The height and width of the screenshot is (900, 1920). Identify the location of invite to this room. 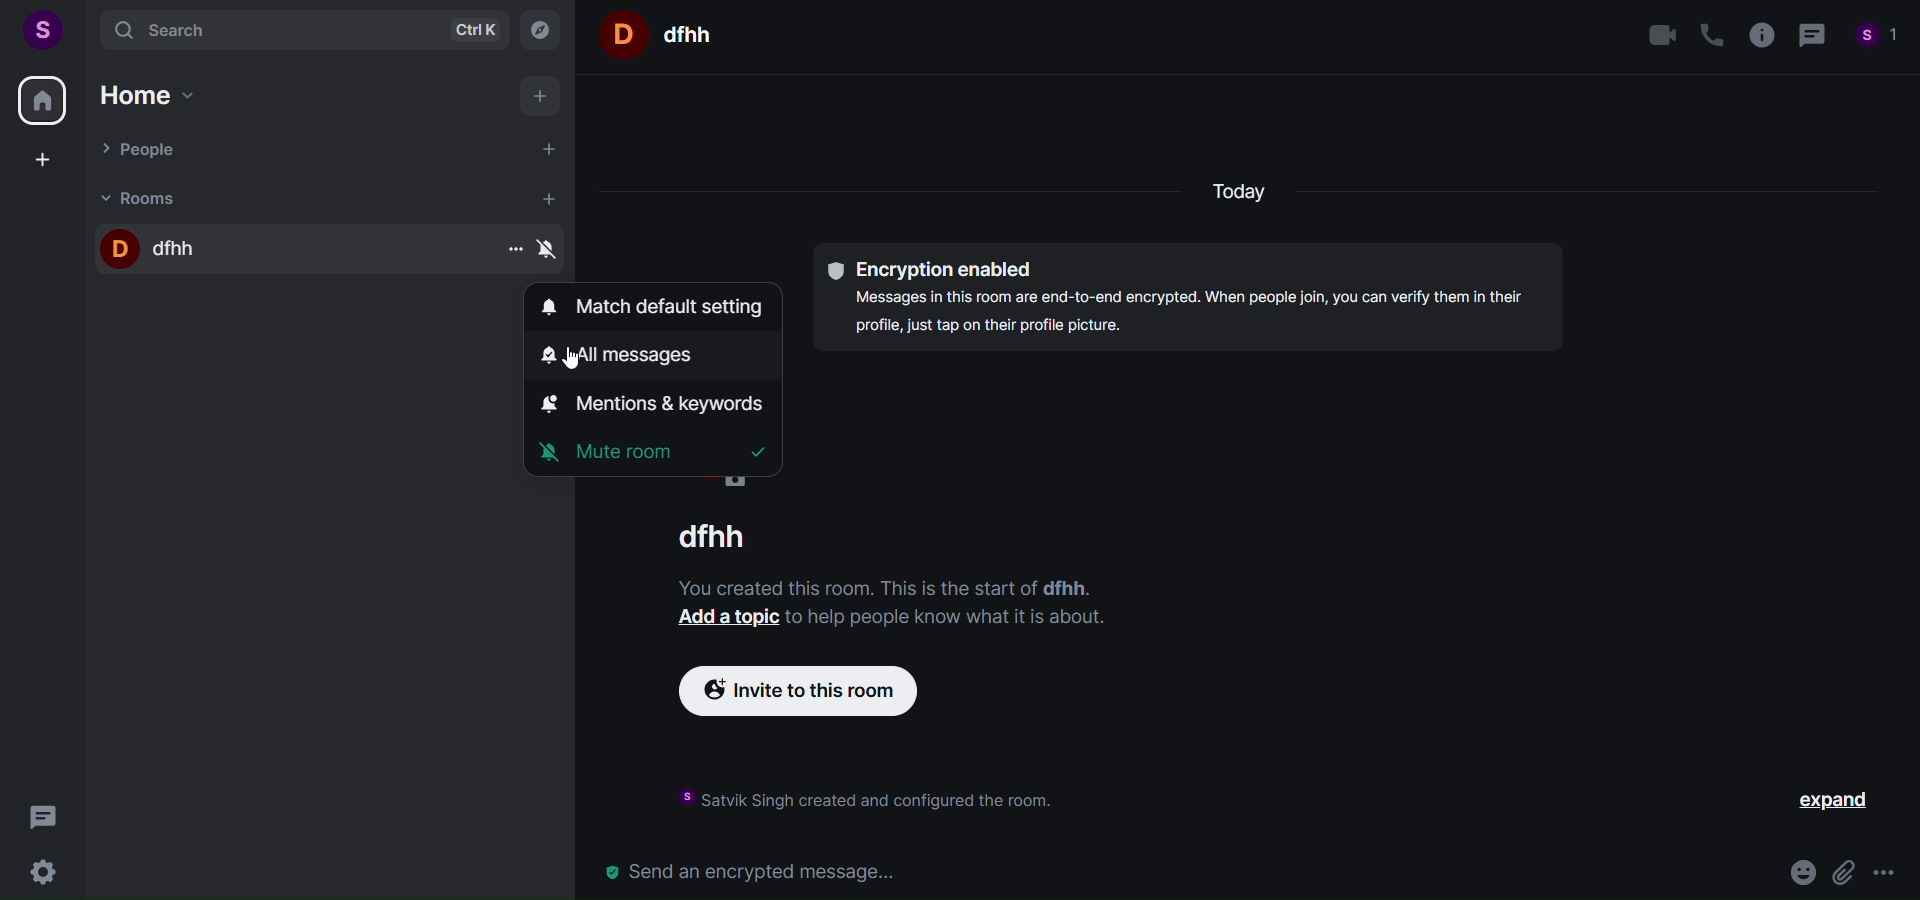
(816, 692).